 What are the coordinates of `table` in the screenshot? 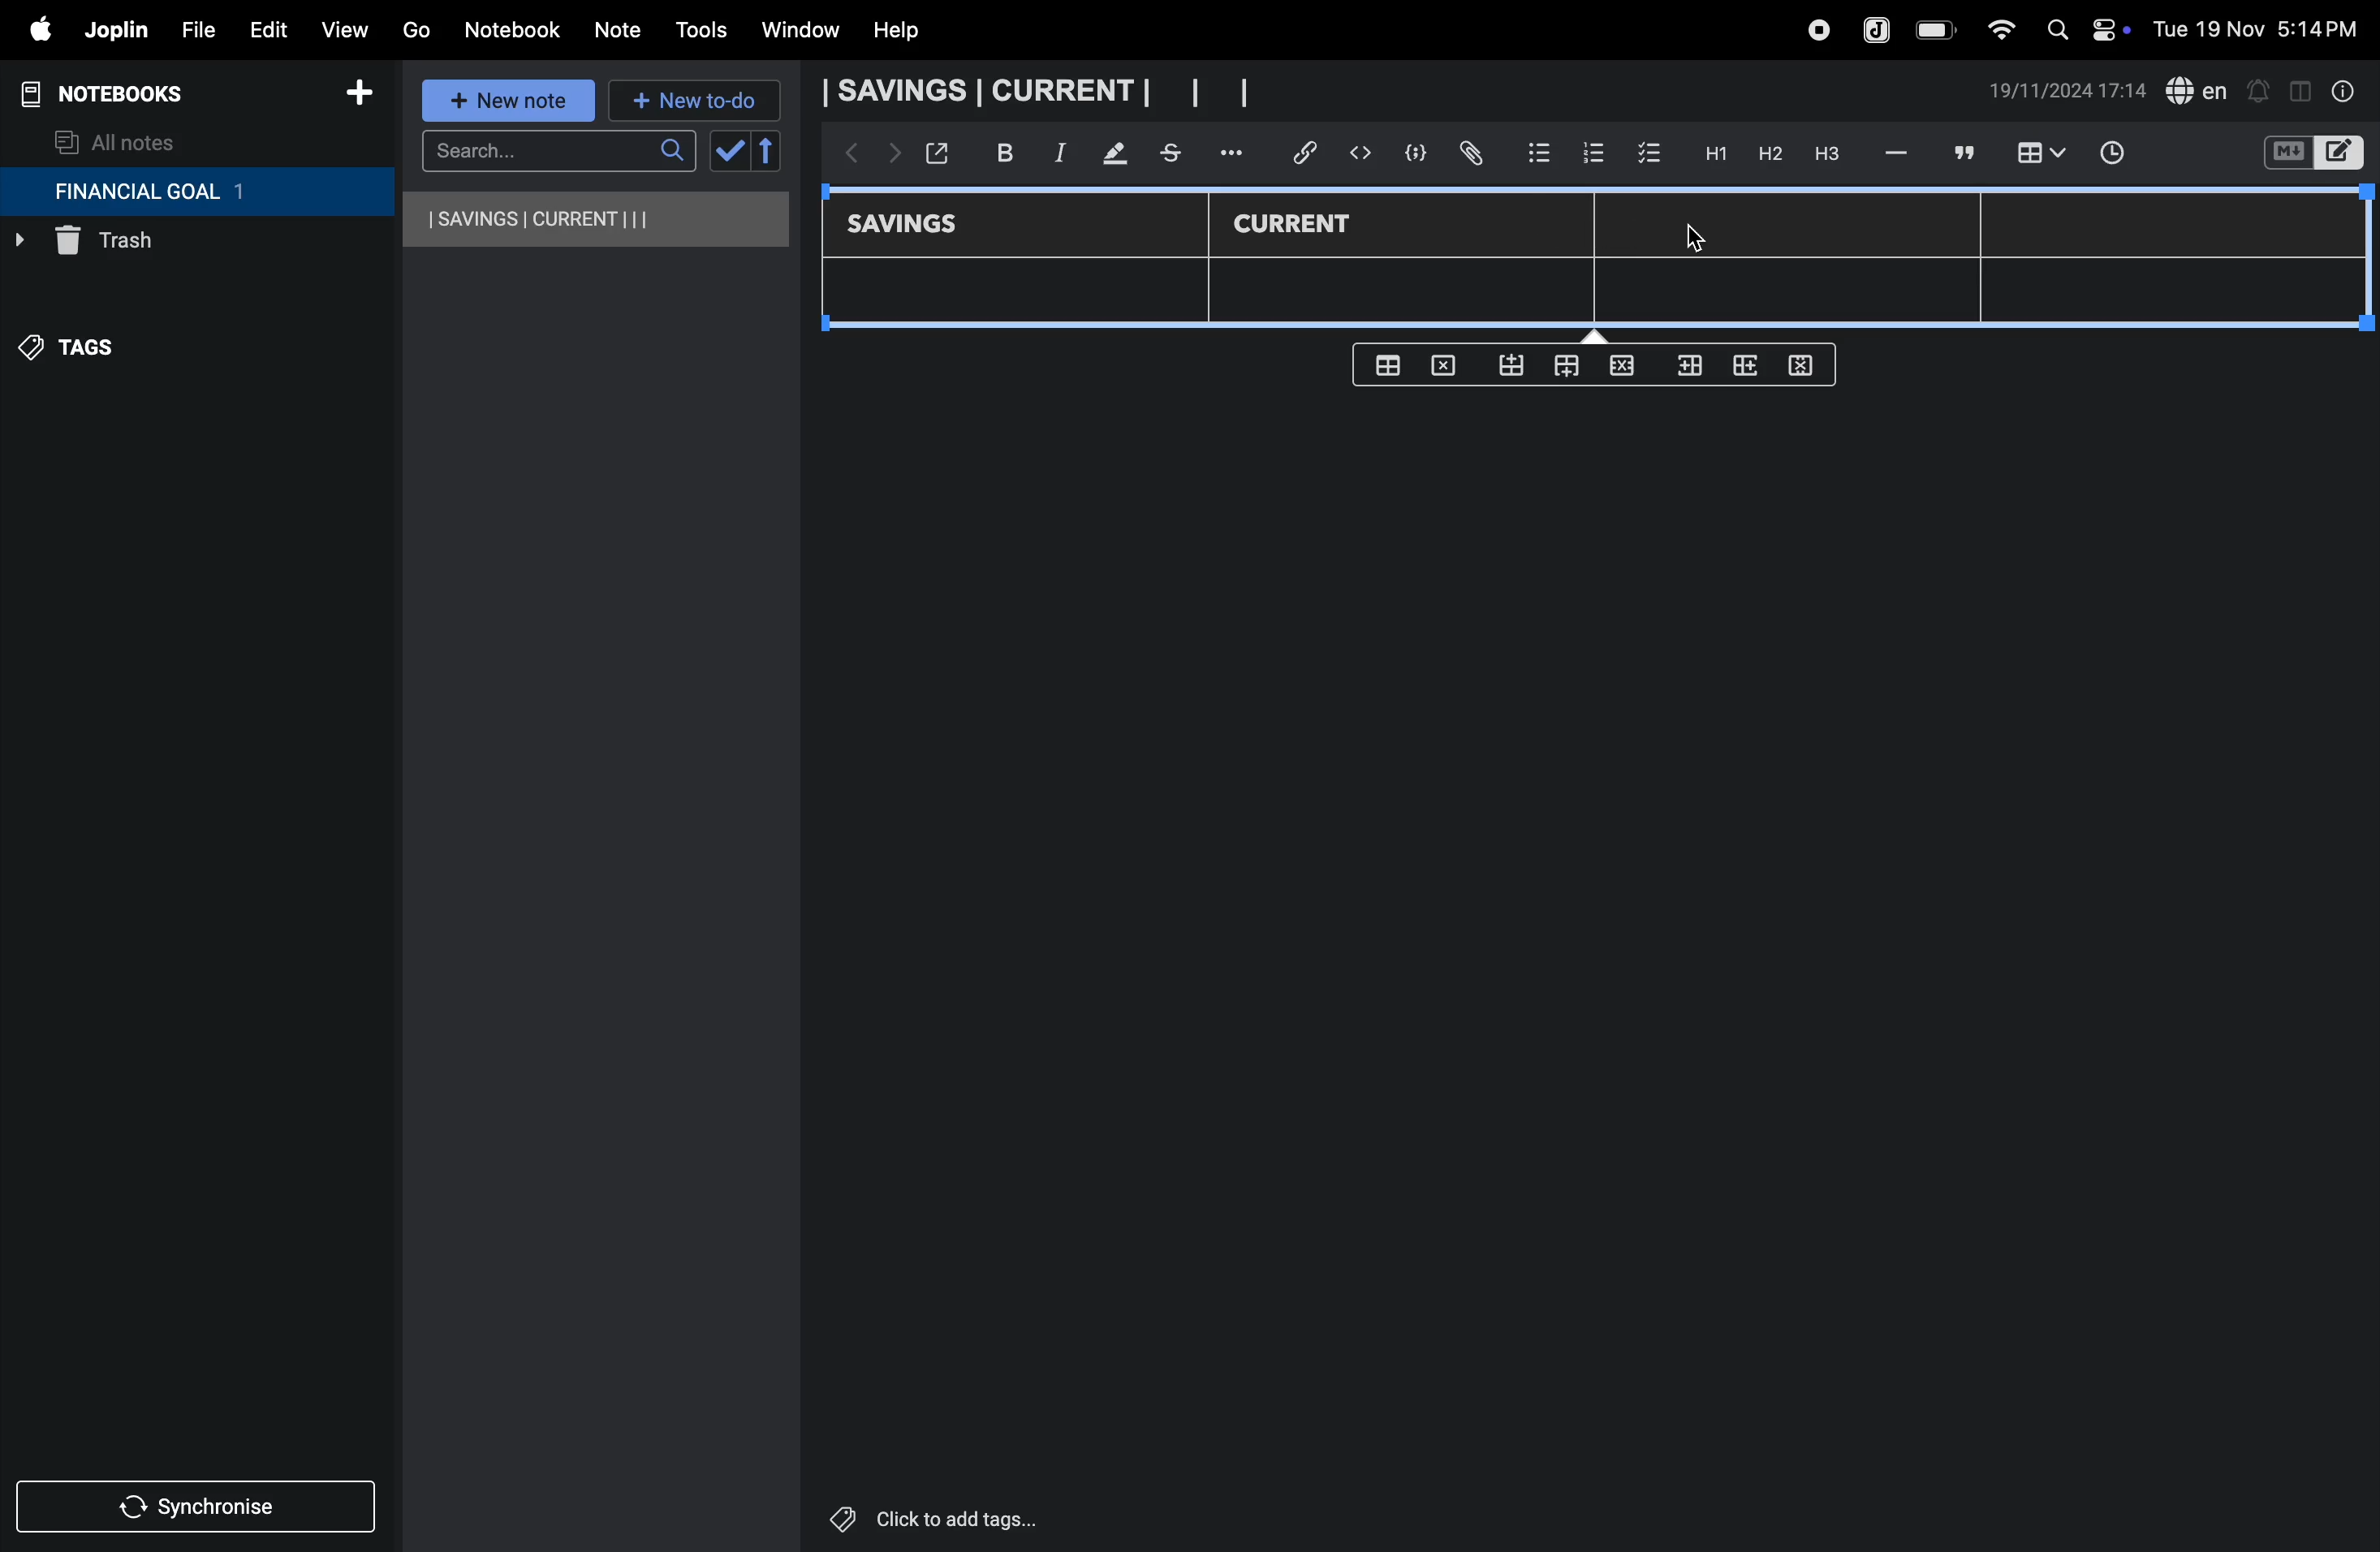 It's located at (1602, 294).